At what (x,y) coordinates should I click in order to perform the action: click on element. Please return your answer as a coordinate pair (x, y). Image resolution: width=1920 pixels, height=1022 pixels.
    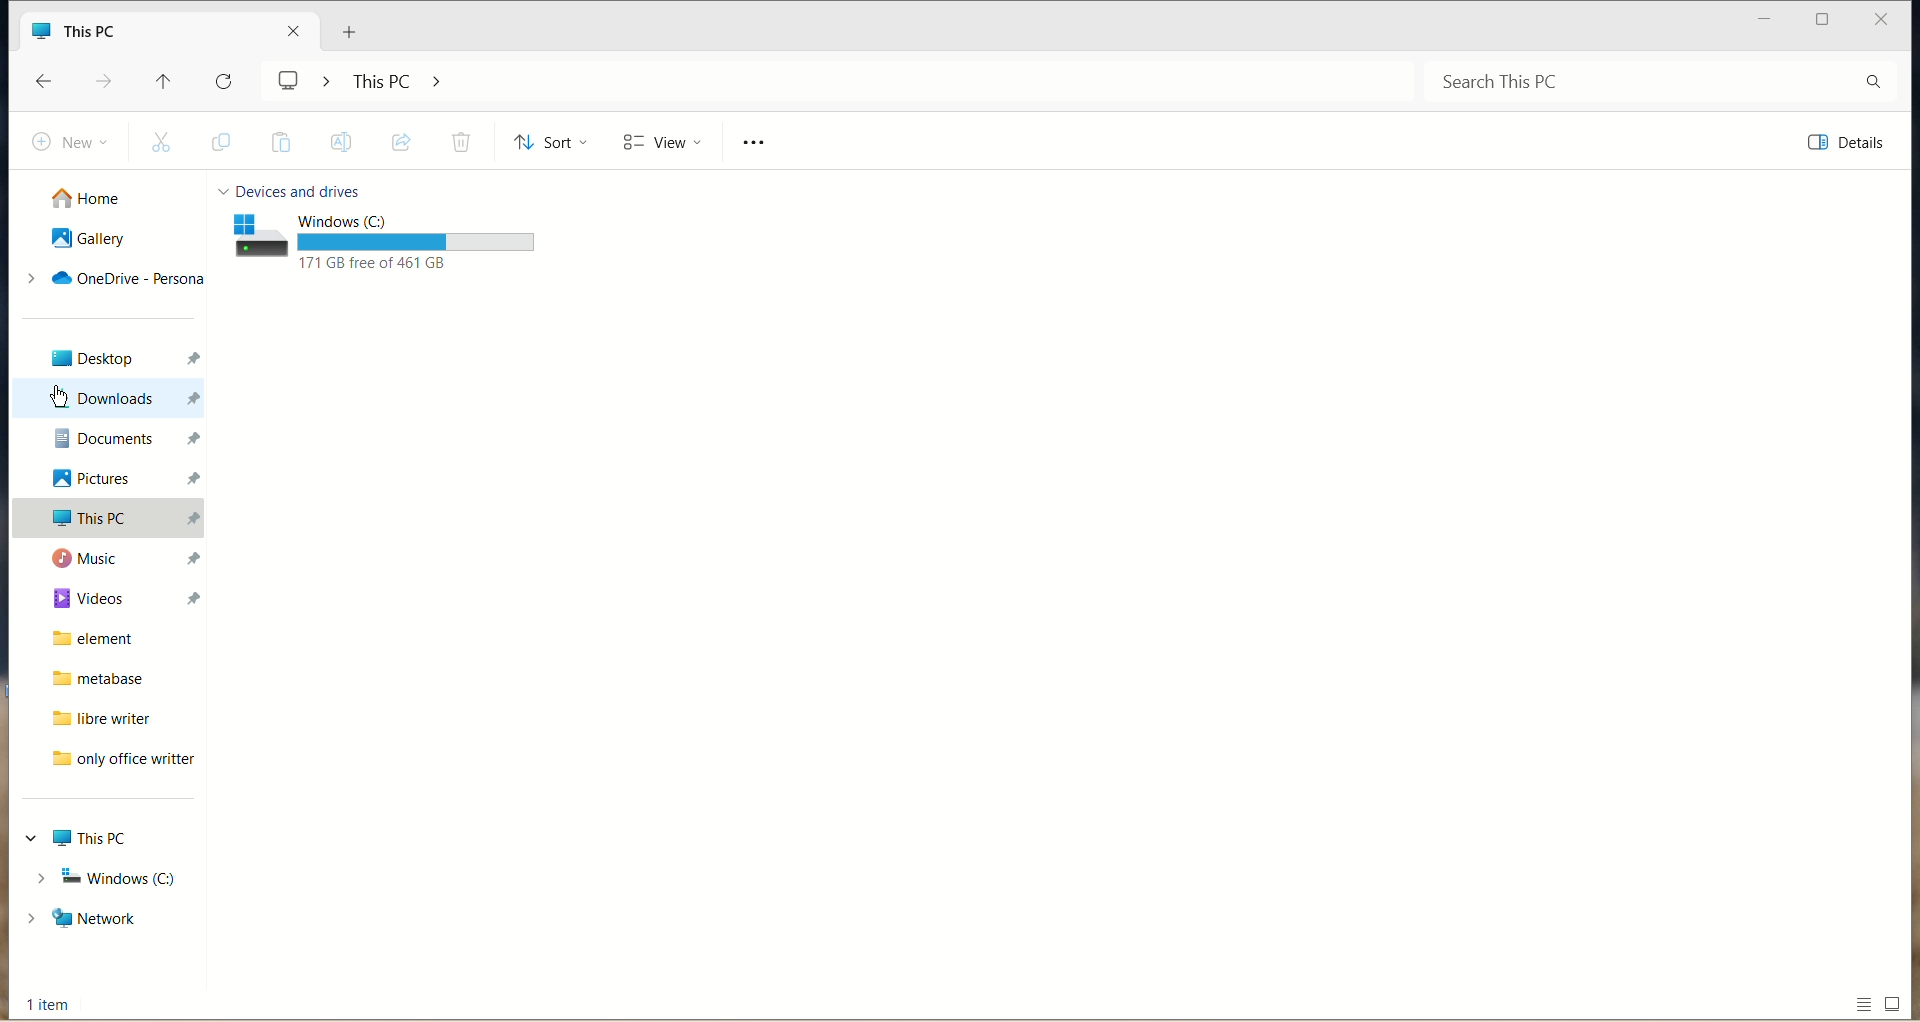
    Looking at the image, I should click on (107, 639).